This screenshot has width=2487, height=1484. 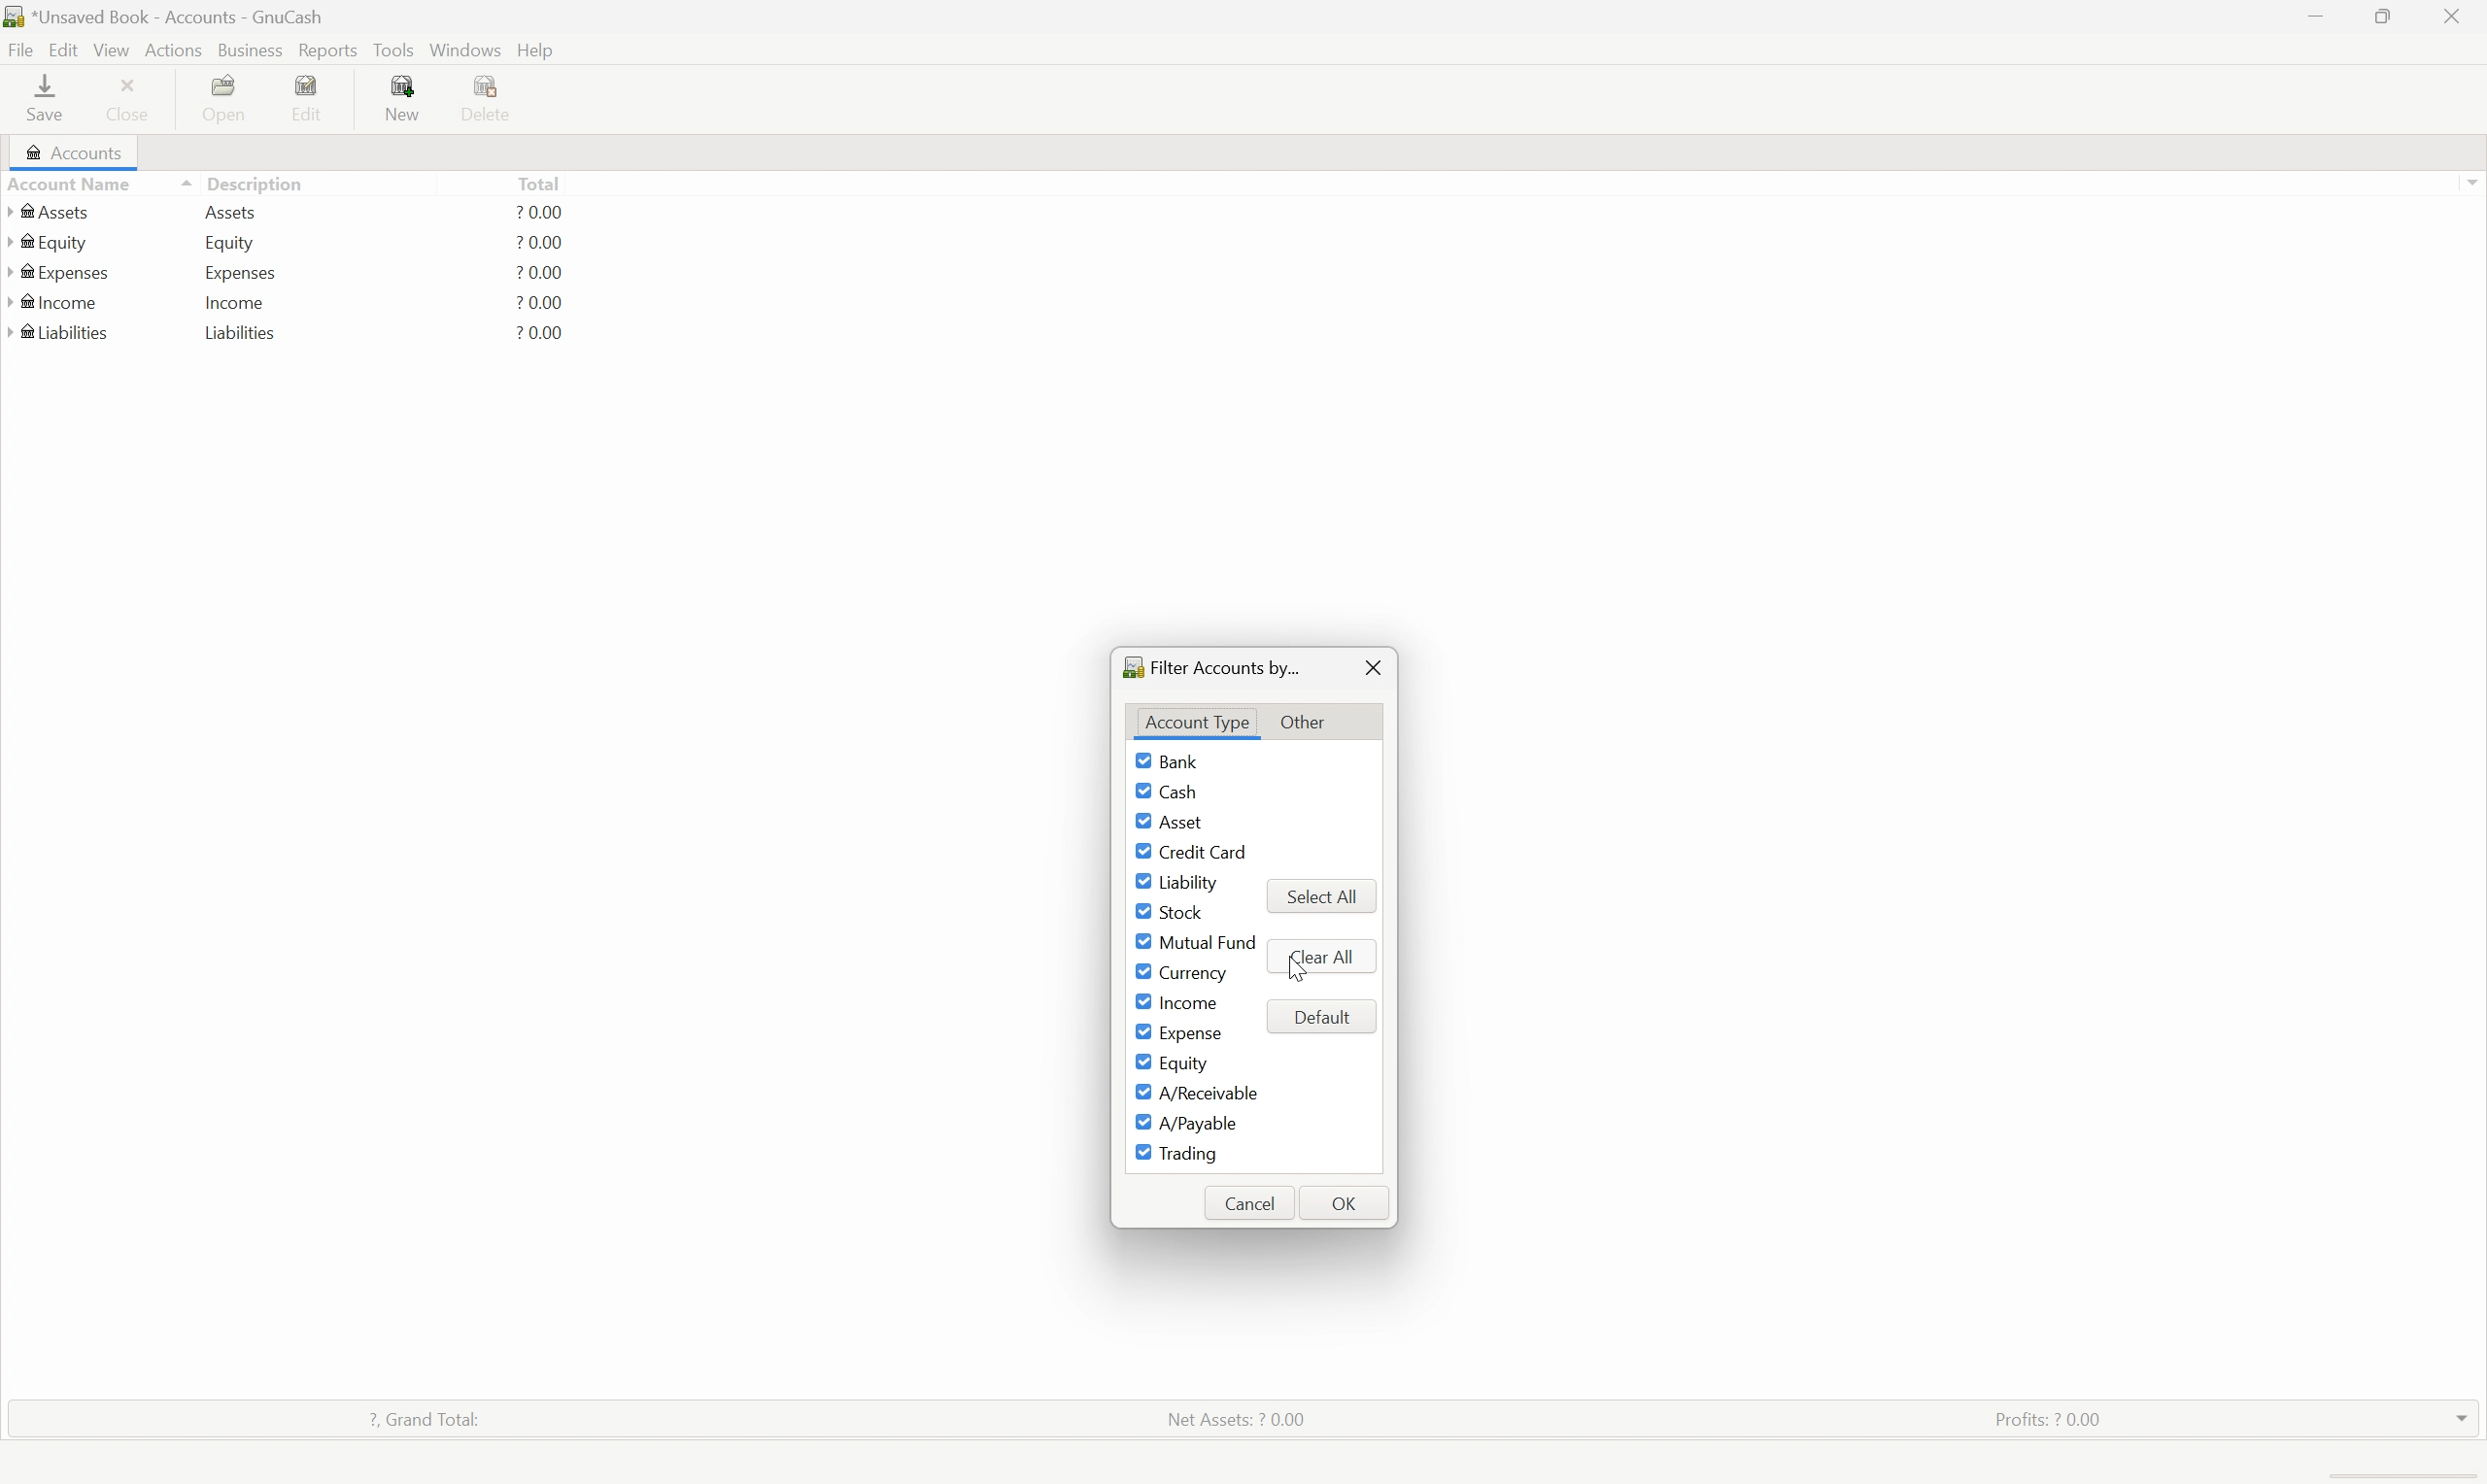 I want to click on Filter accounts by..., so click(x=1211, y=667).